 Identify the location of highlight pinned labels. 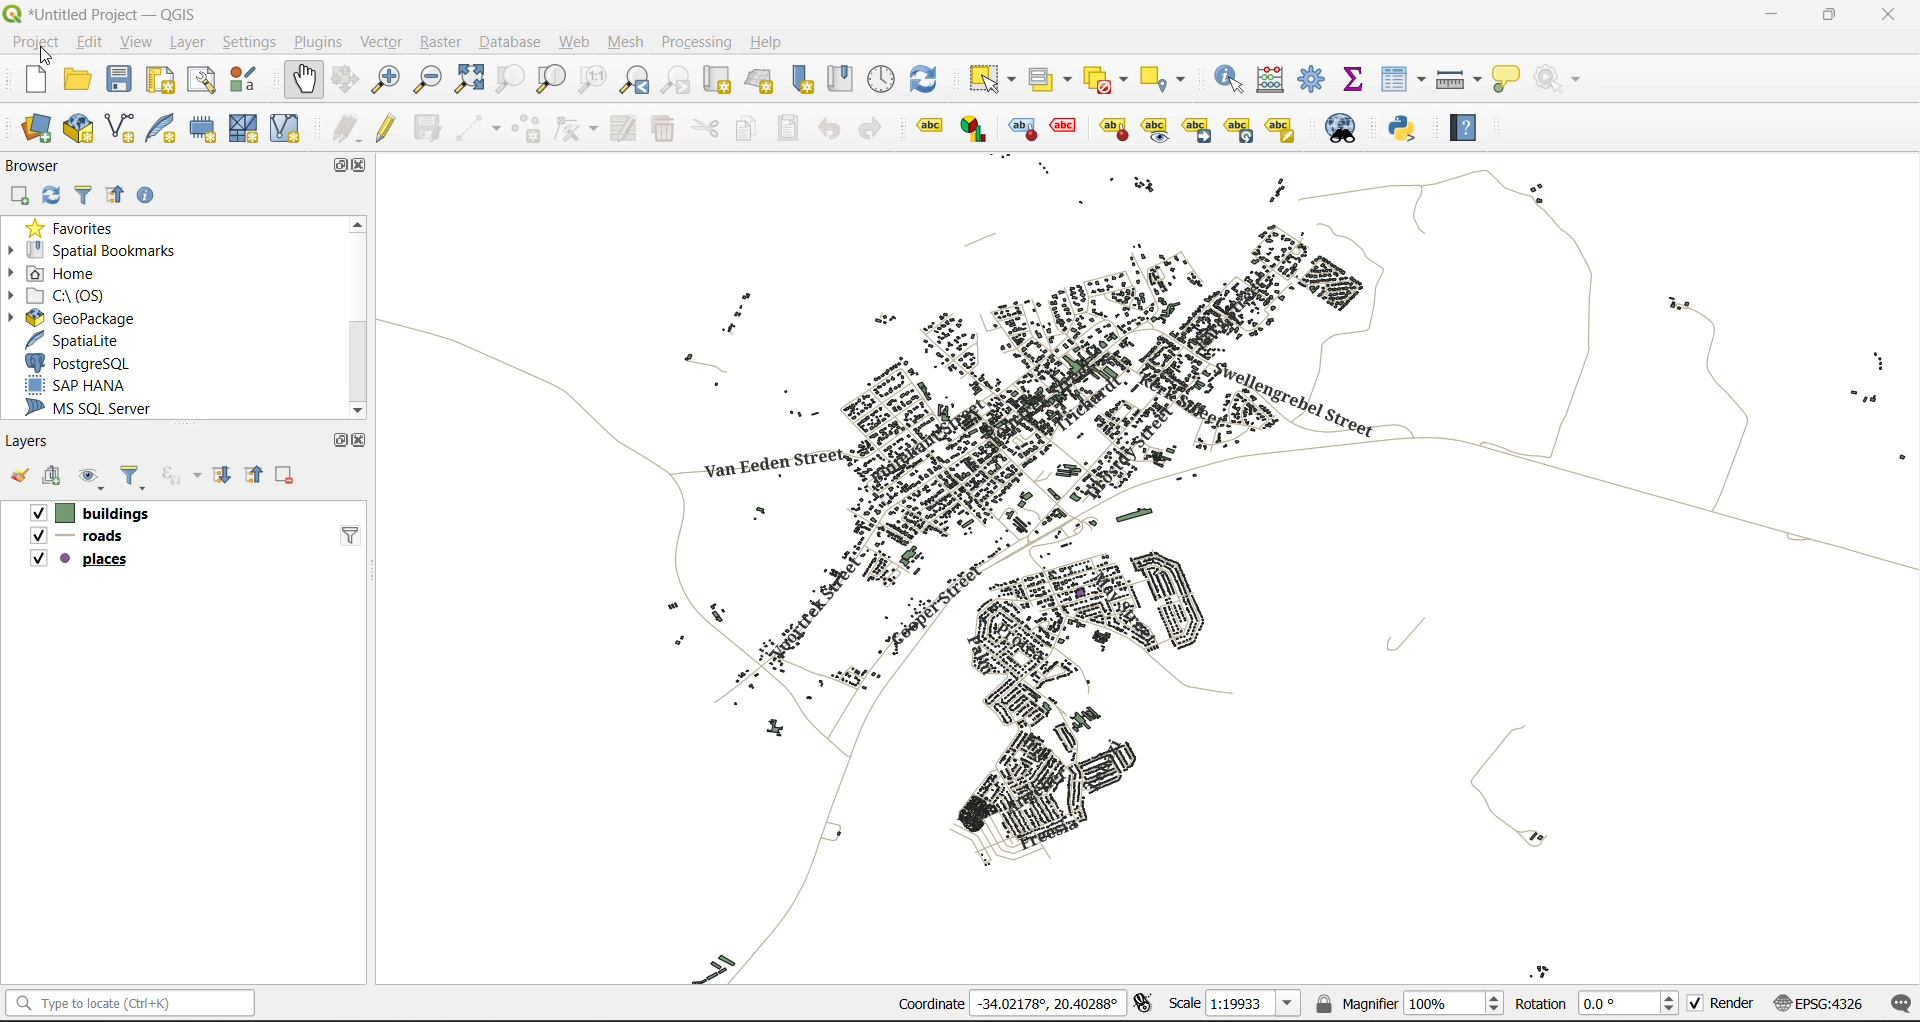
(928, 128).